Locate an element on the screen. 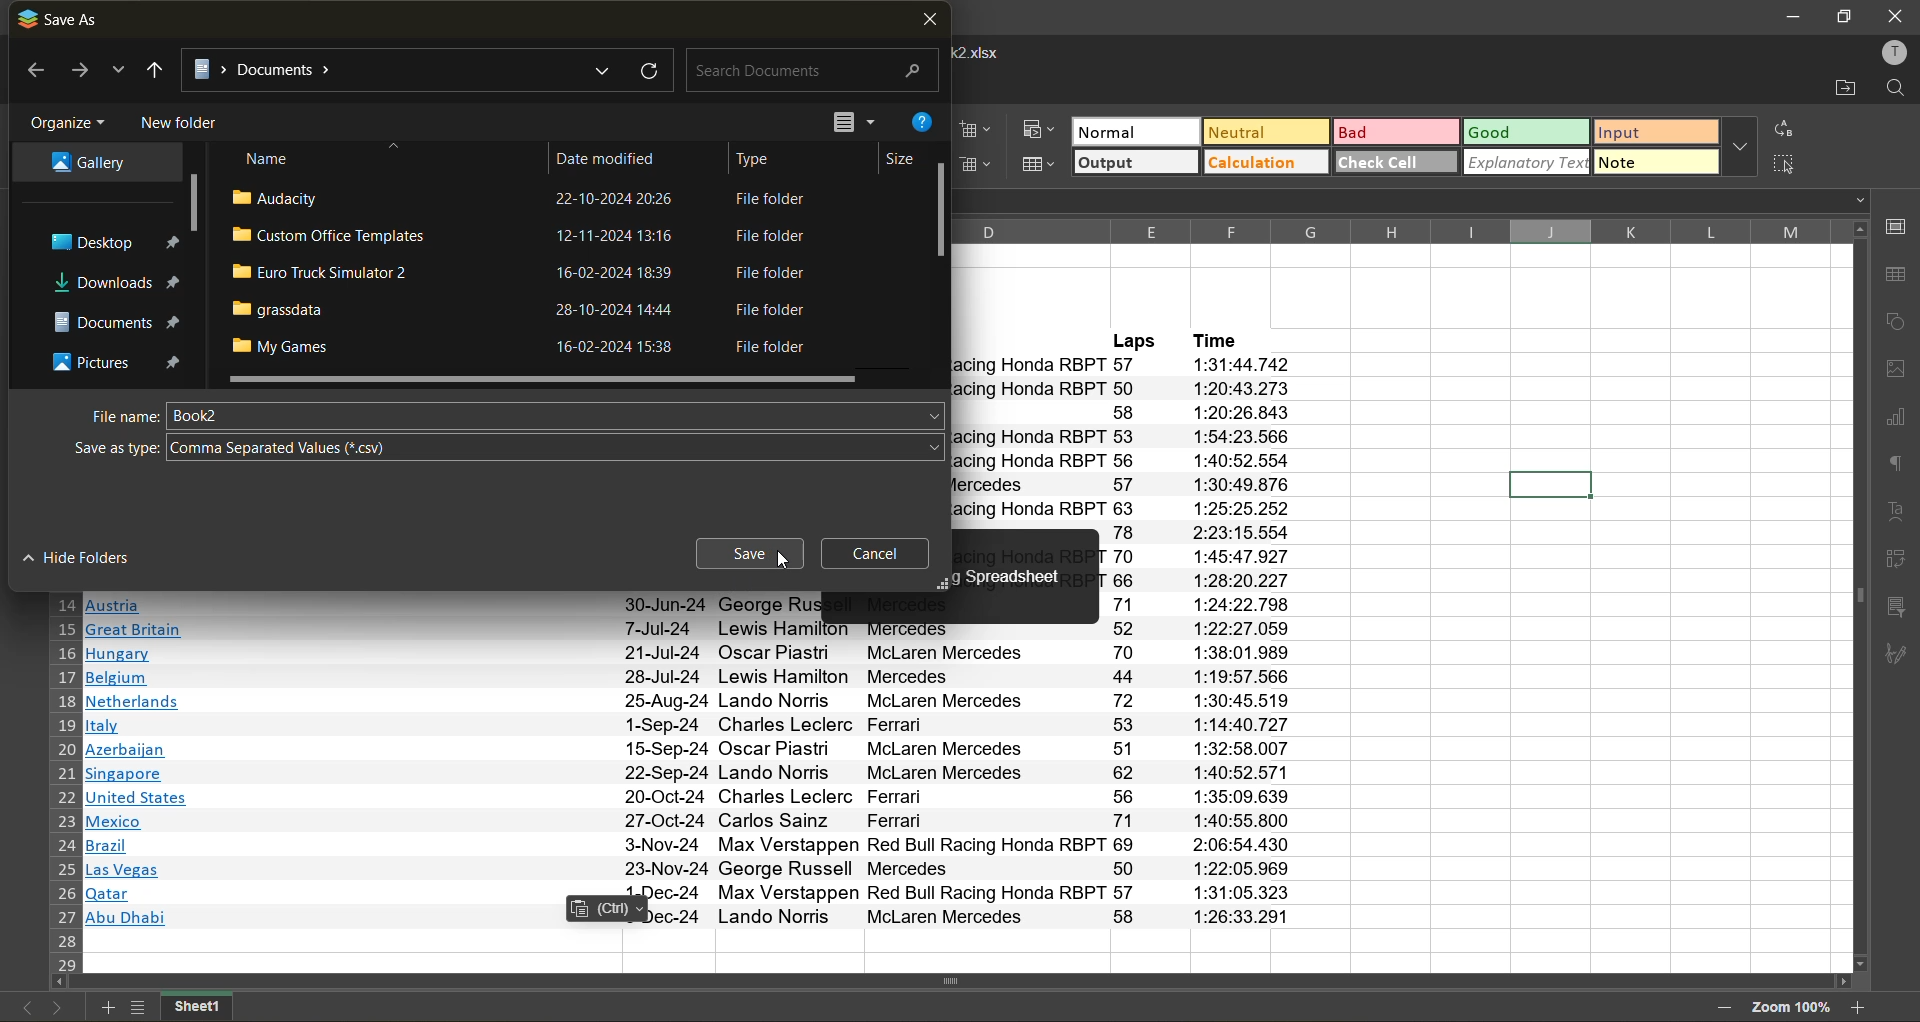 The width and height of the screenshot is (1920, 1022). text info is located at coordinates (701, 869).